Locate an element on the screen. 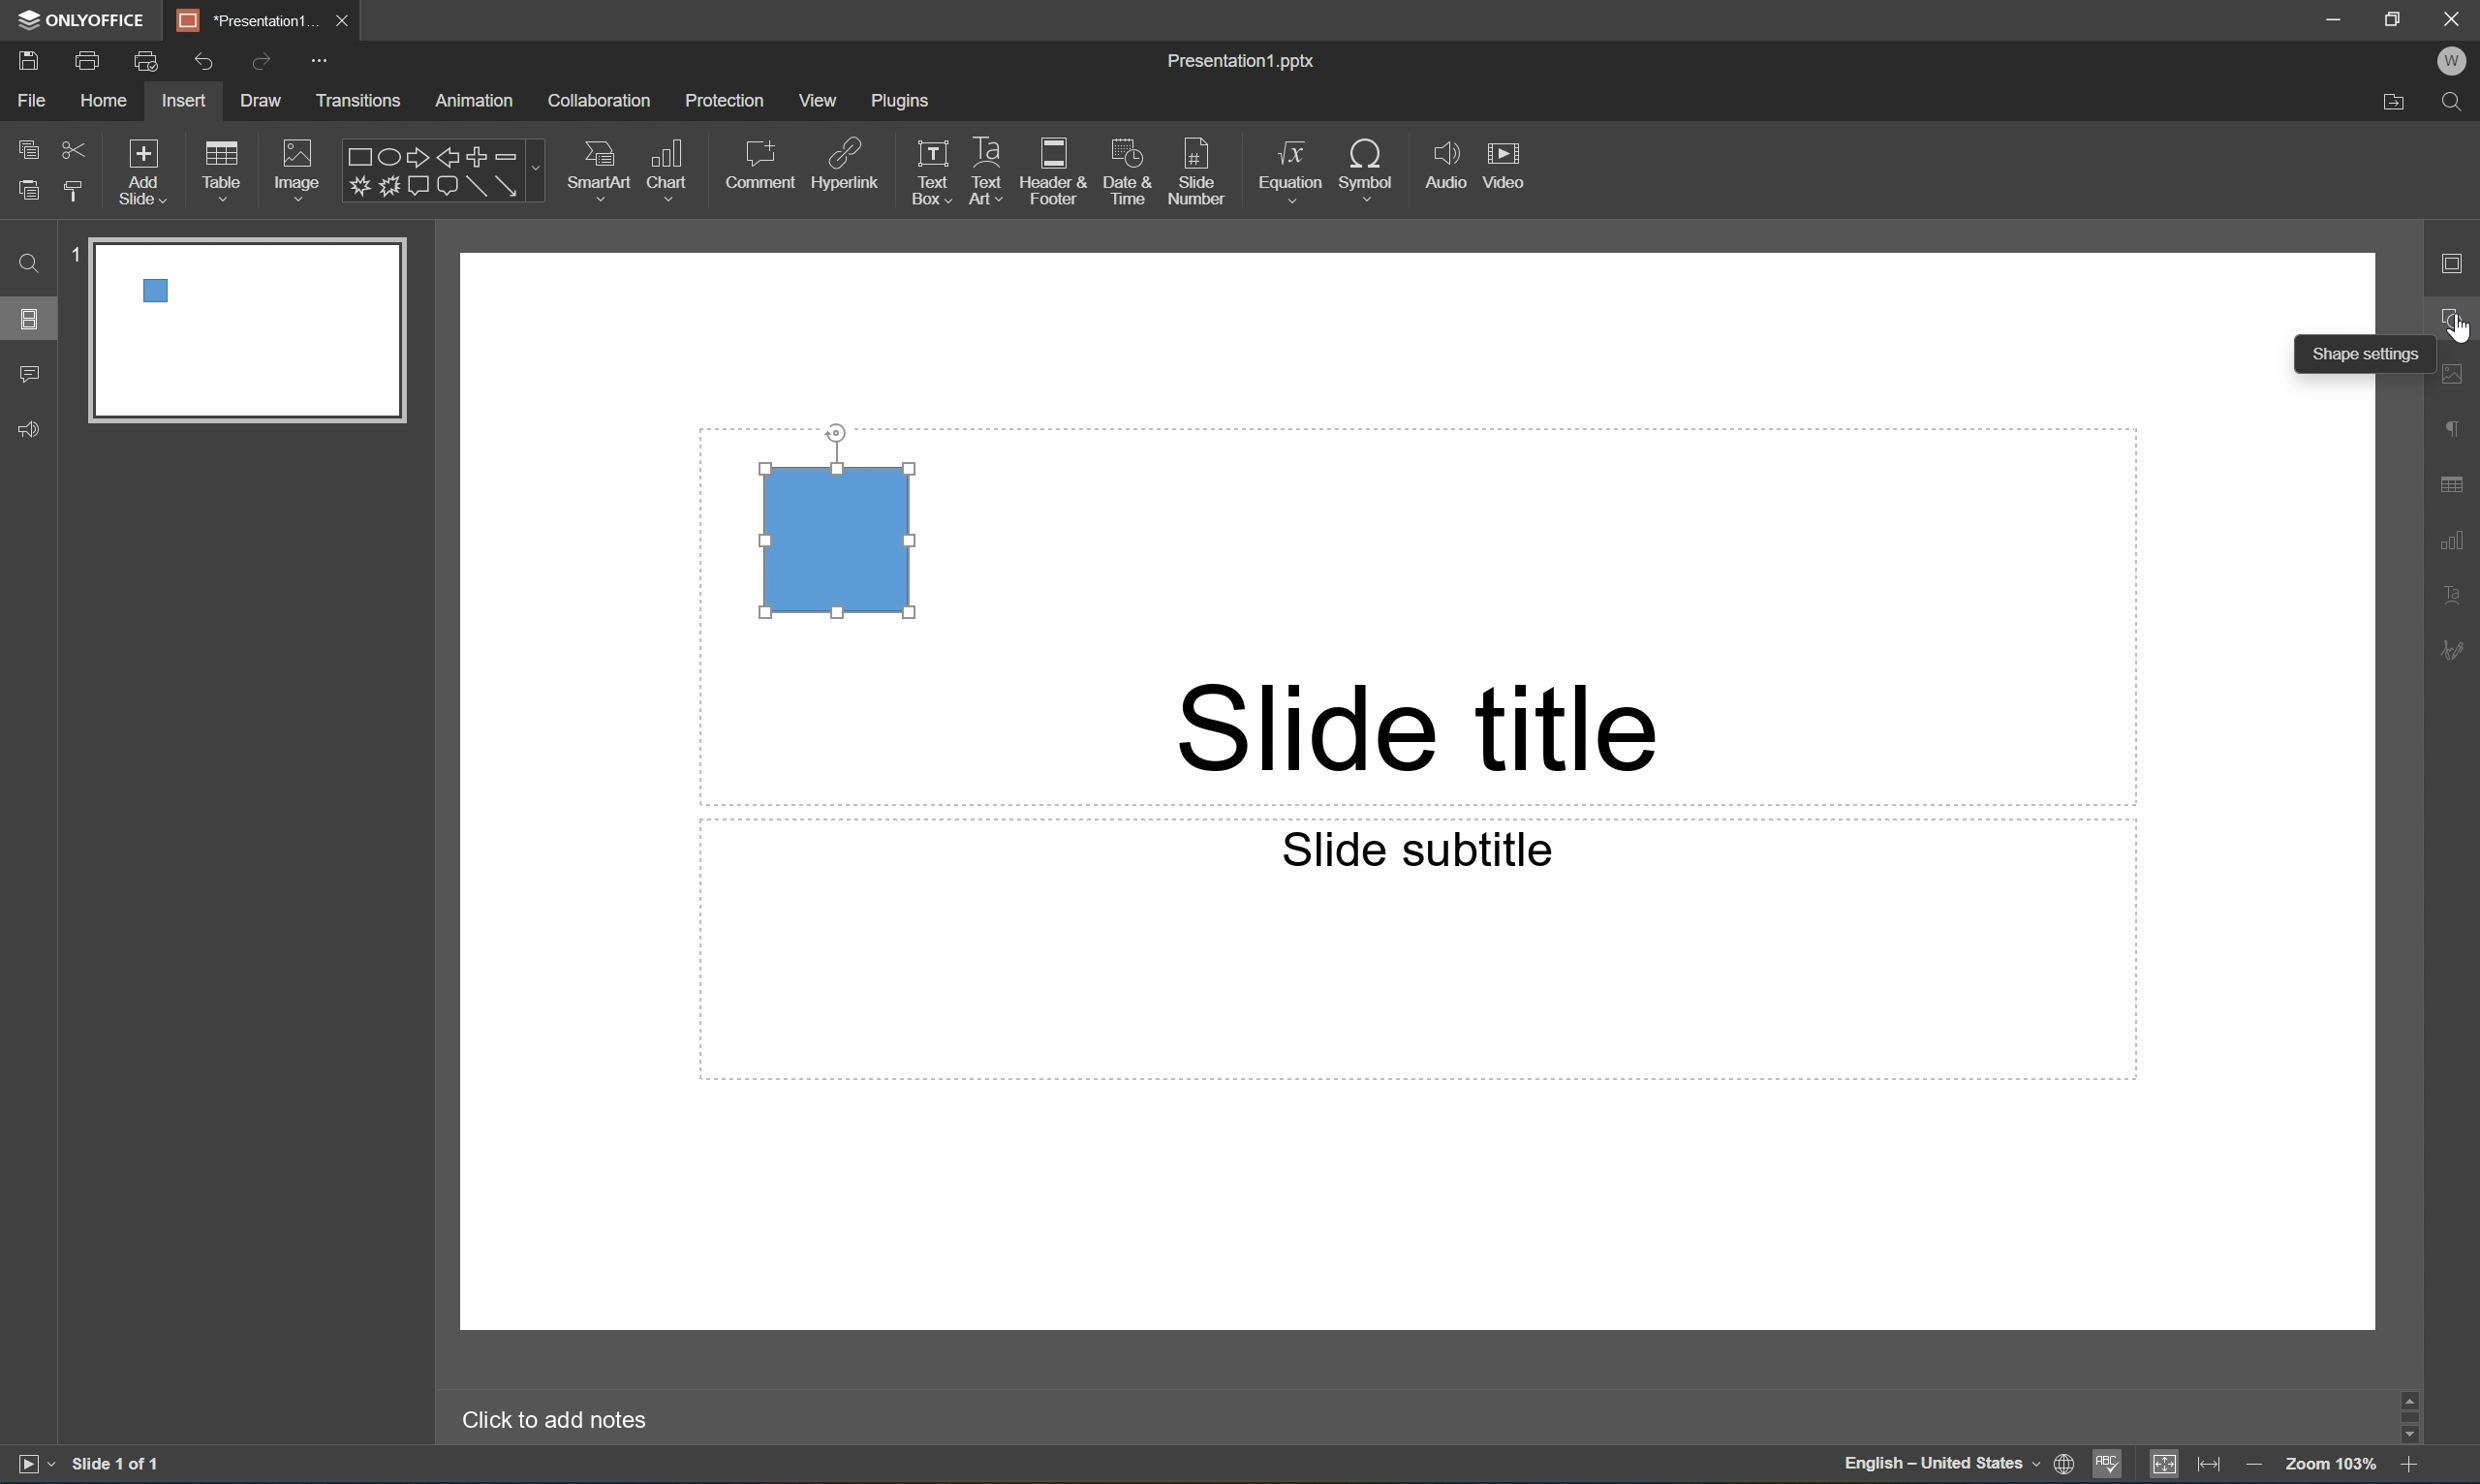  Scroll Up is located at coordinates (2410, 1393).